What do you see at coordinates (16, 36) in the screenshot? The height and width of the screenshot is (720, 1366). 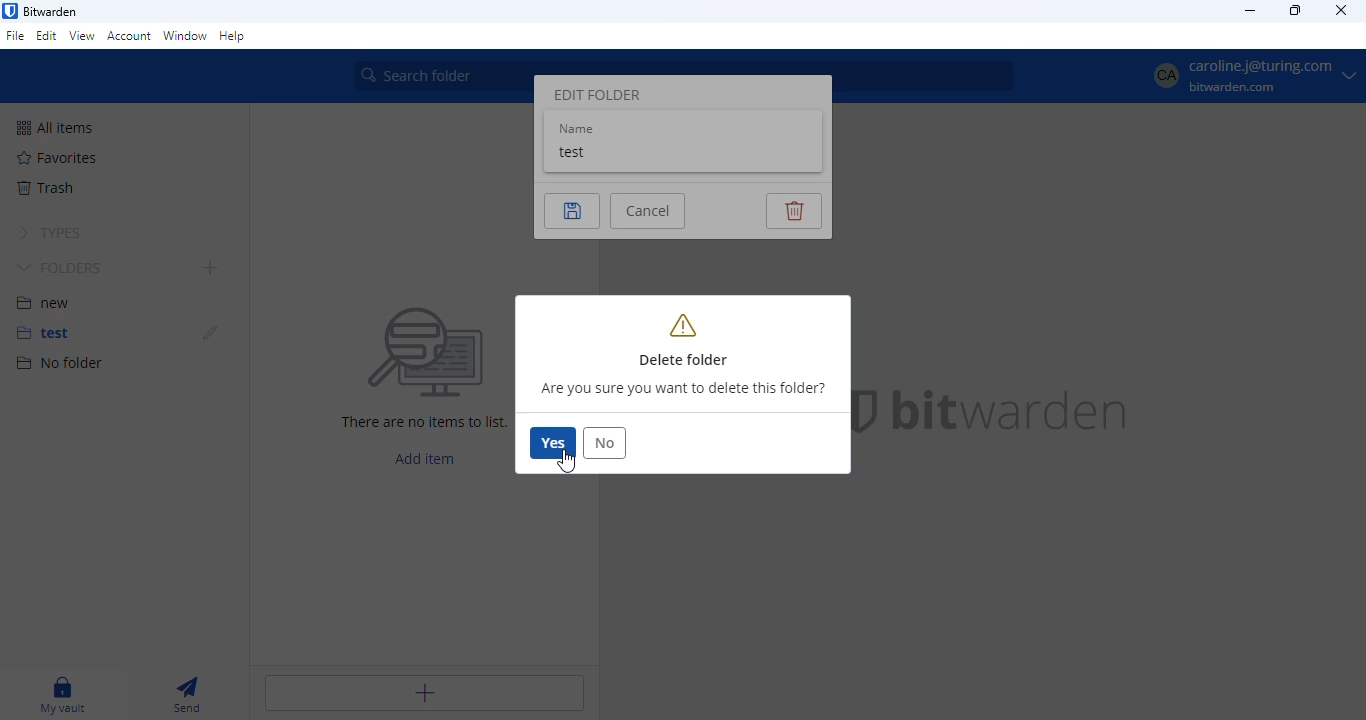 I see `file` at bounding box center [16, 36].